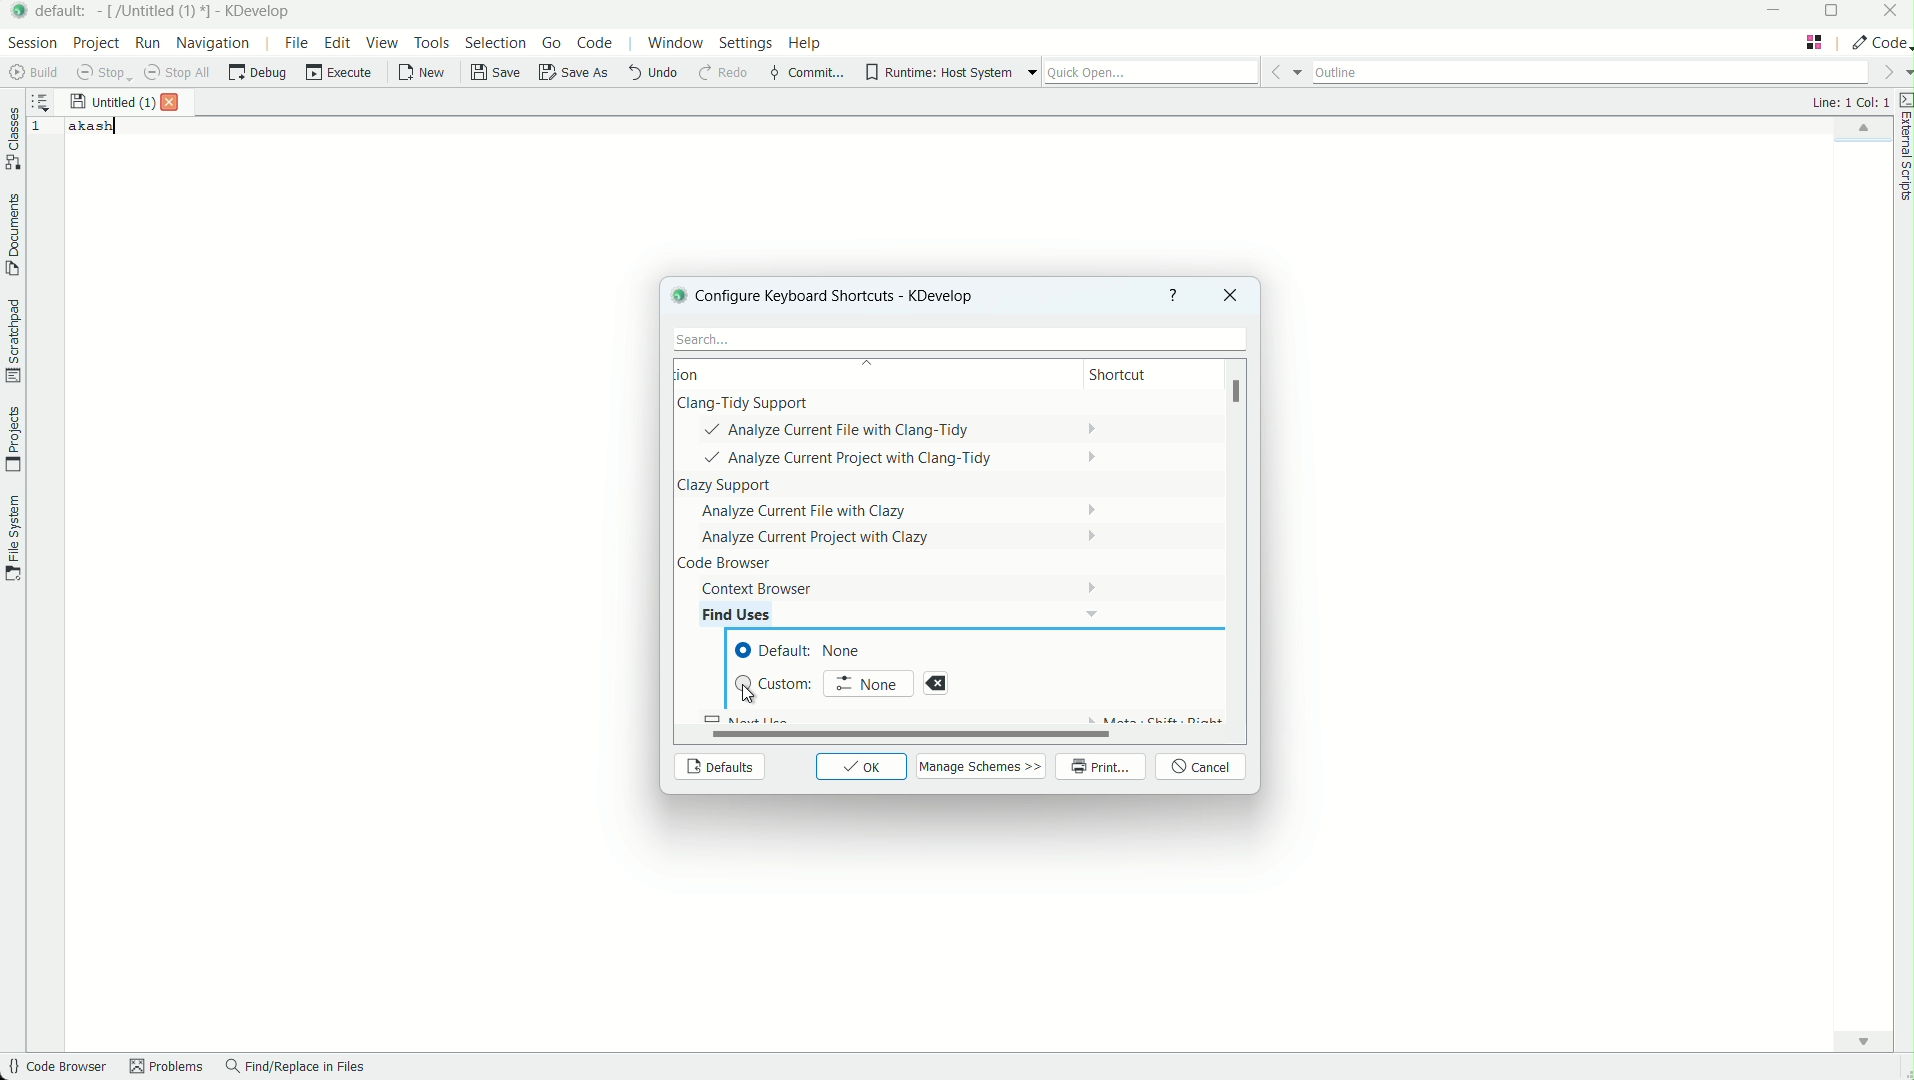 The image size is (1914, 1080). What do you see at coordinates (1775, 12) in the screenshot?
I see `minimize` at bounding box center [1775, 12].